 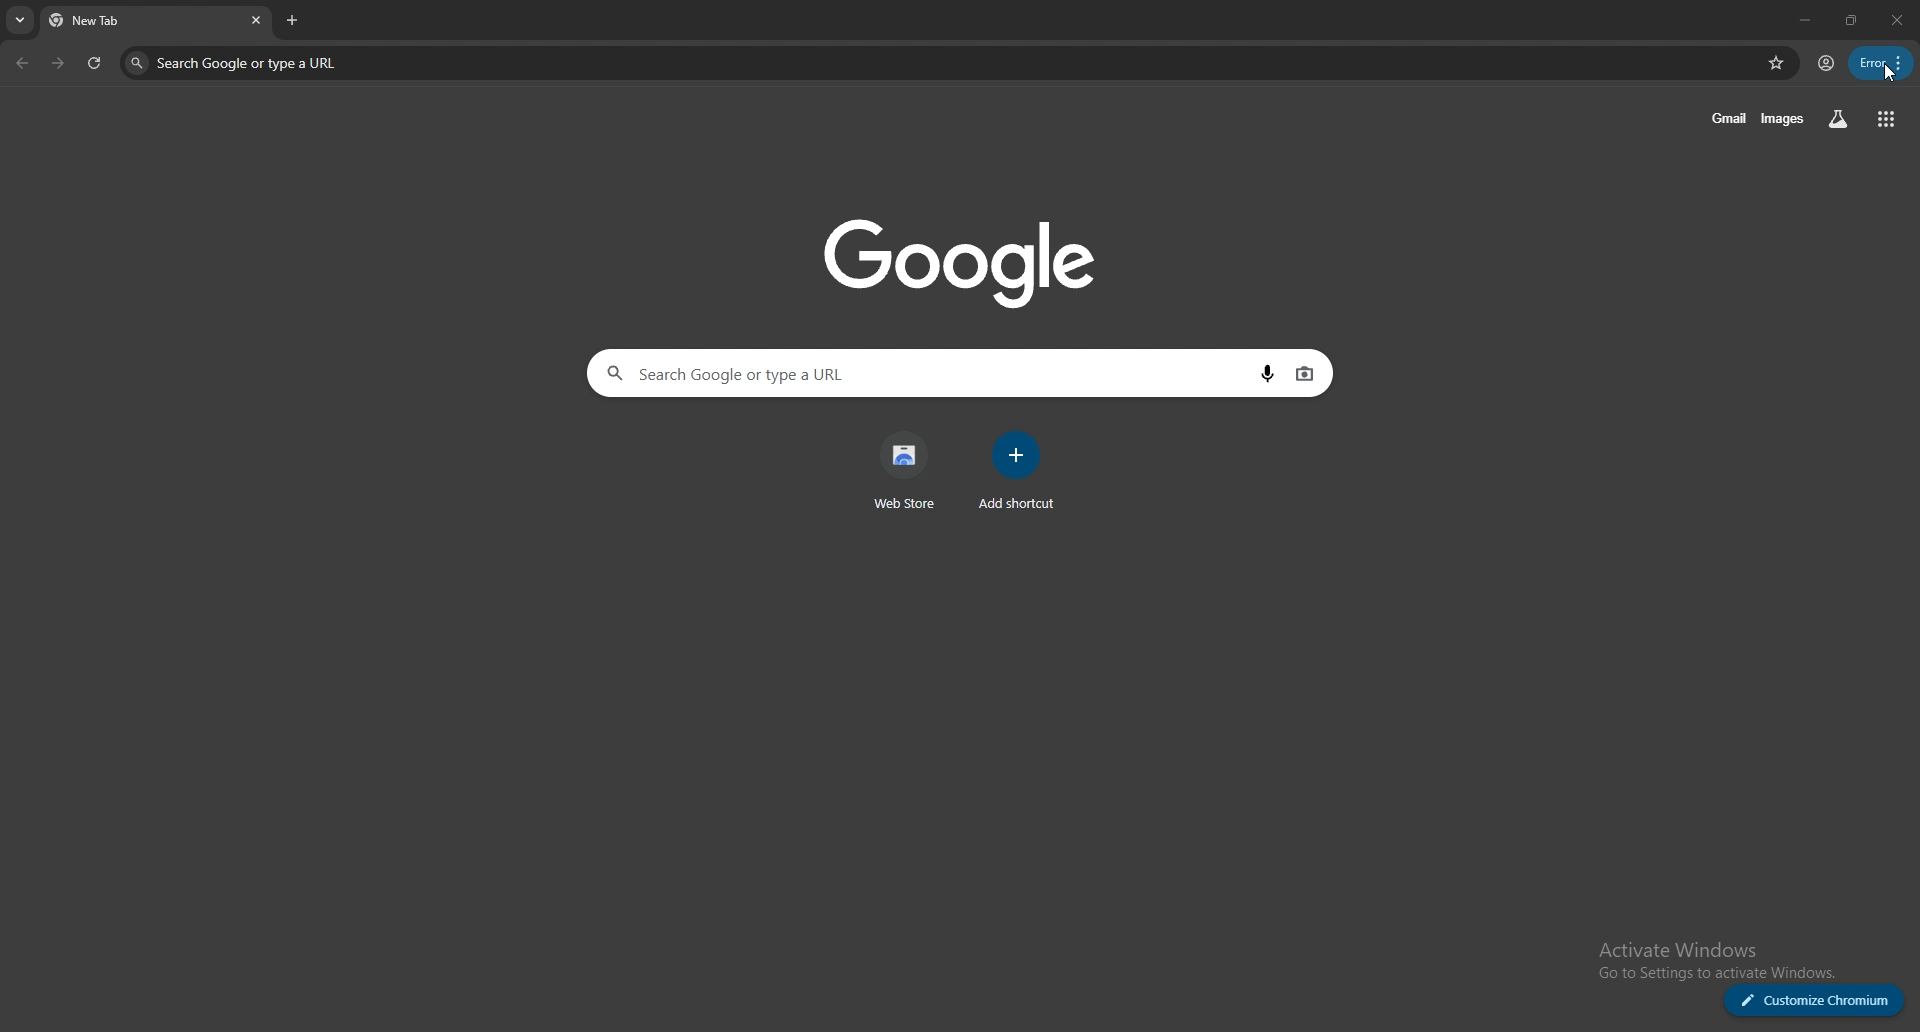 I want to click on search labs, so click(x=1839, y=119).